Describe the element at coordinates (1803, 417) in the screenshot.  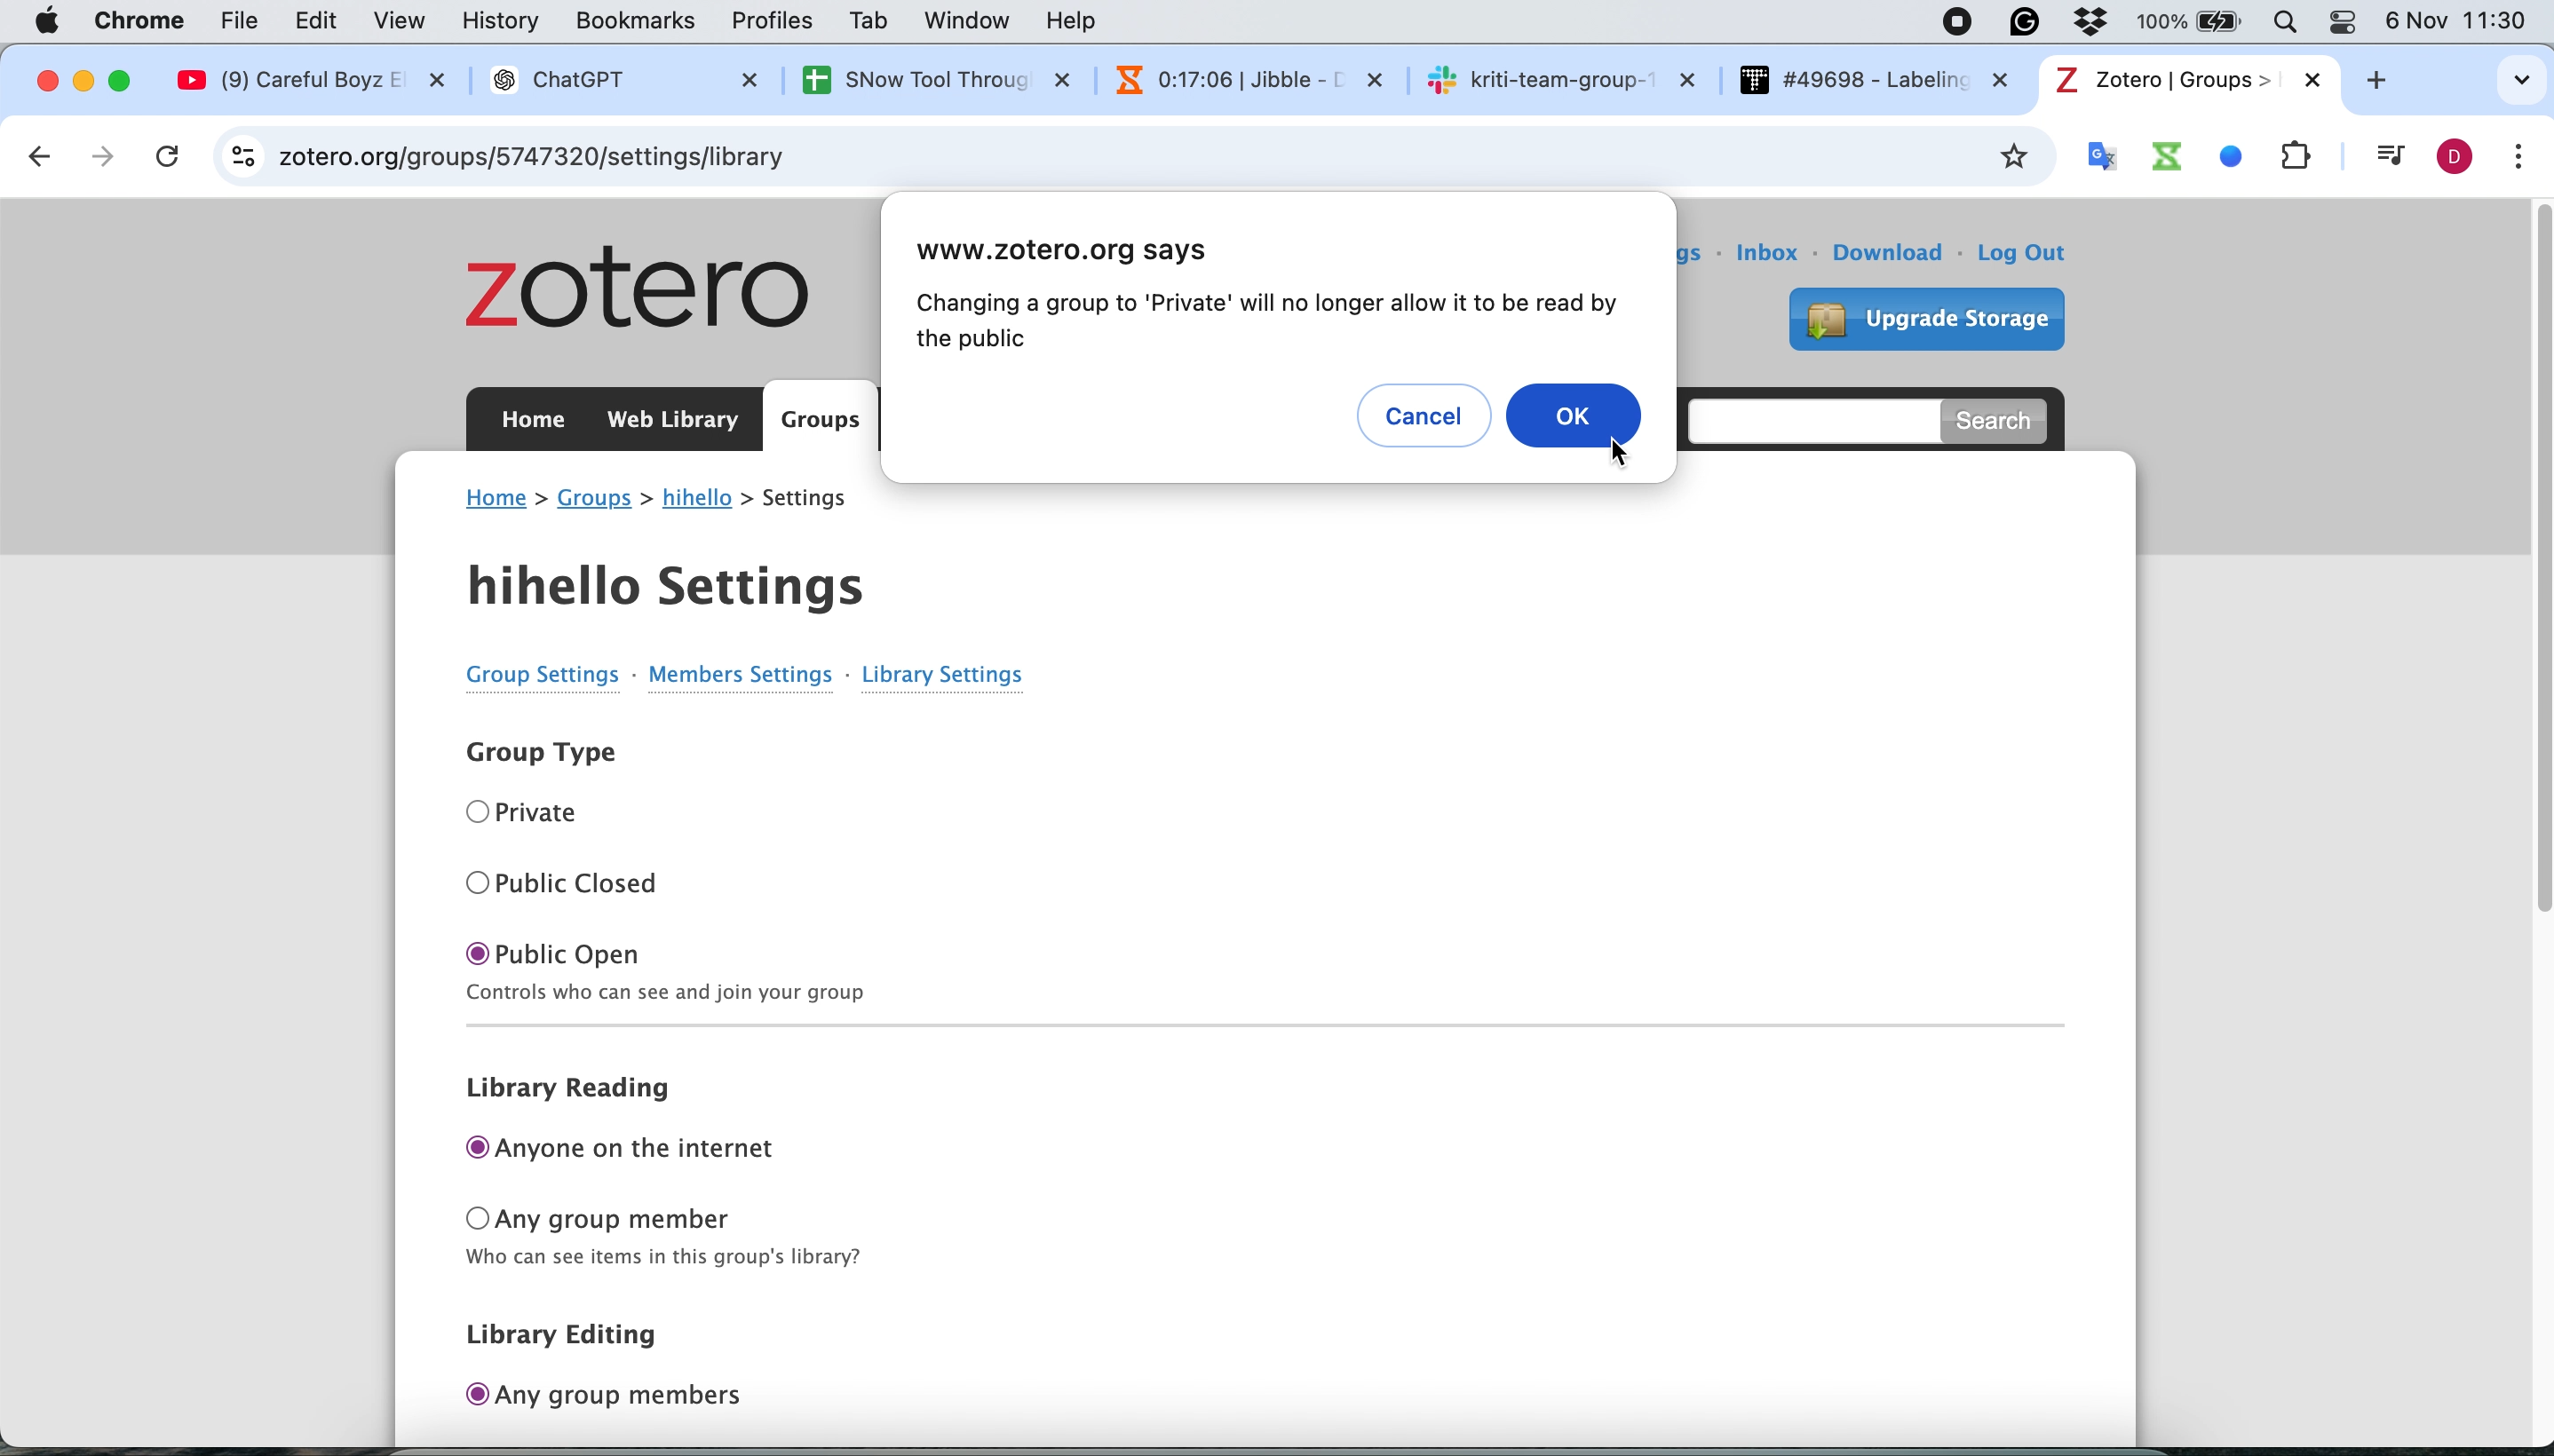
I see `search ` at that location.